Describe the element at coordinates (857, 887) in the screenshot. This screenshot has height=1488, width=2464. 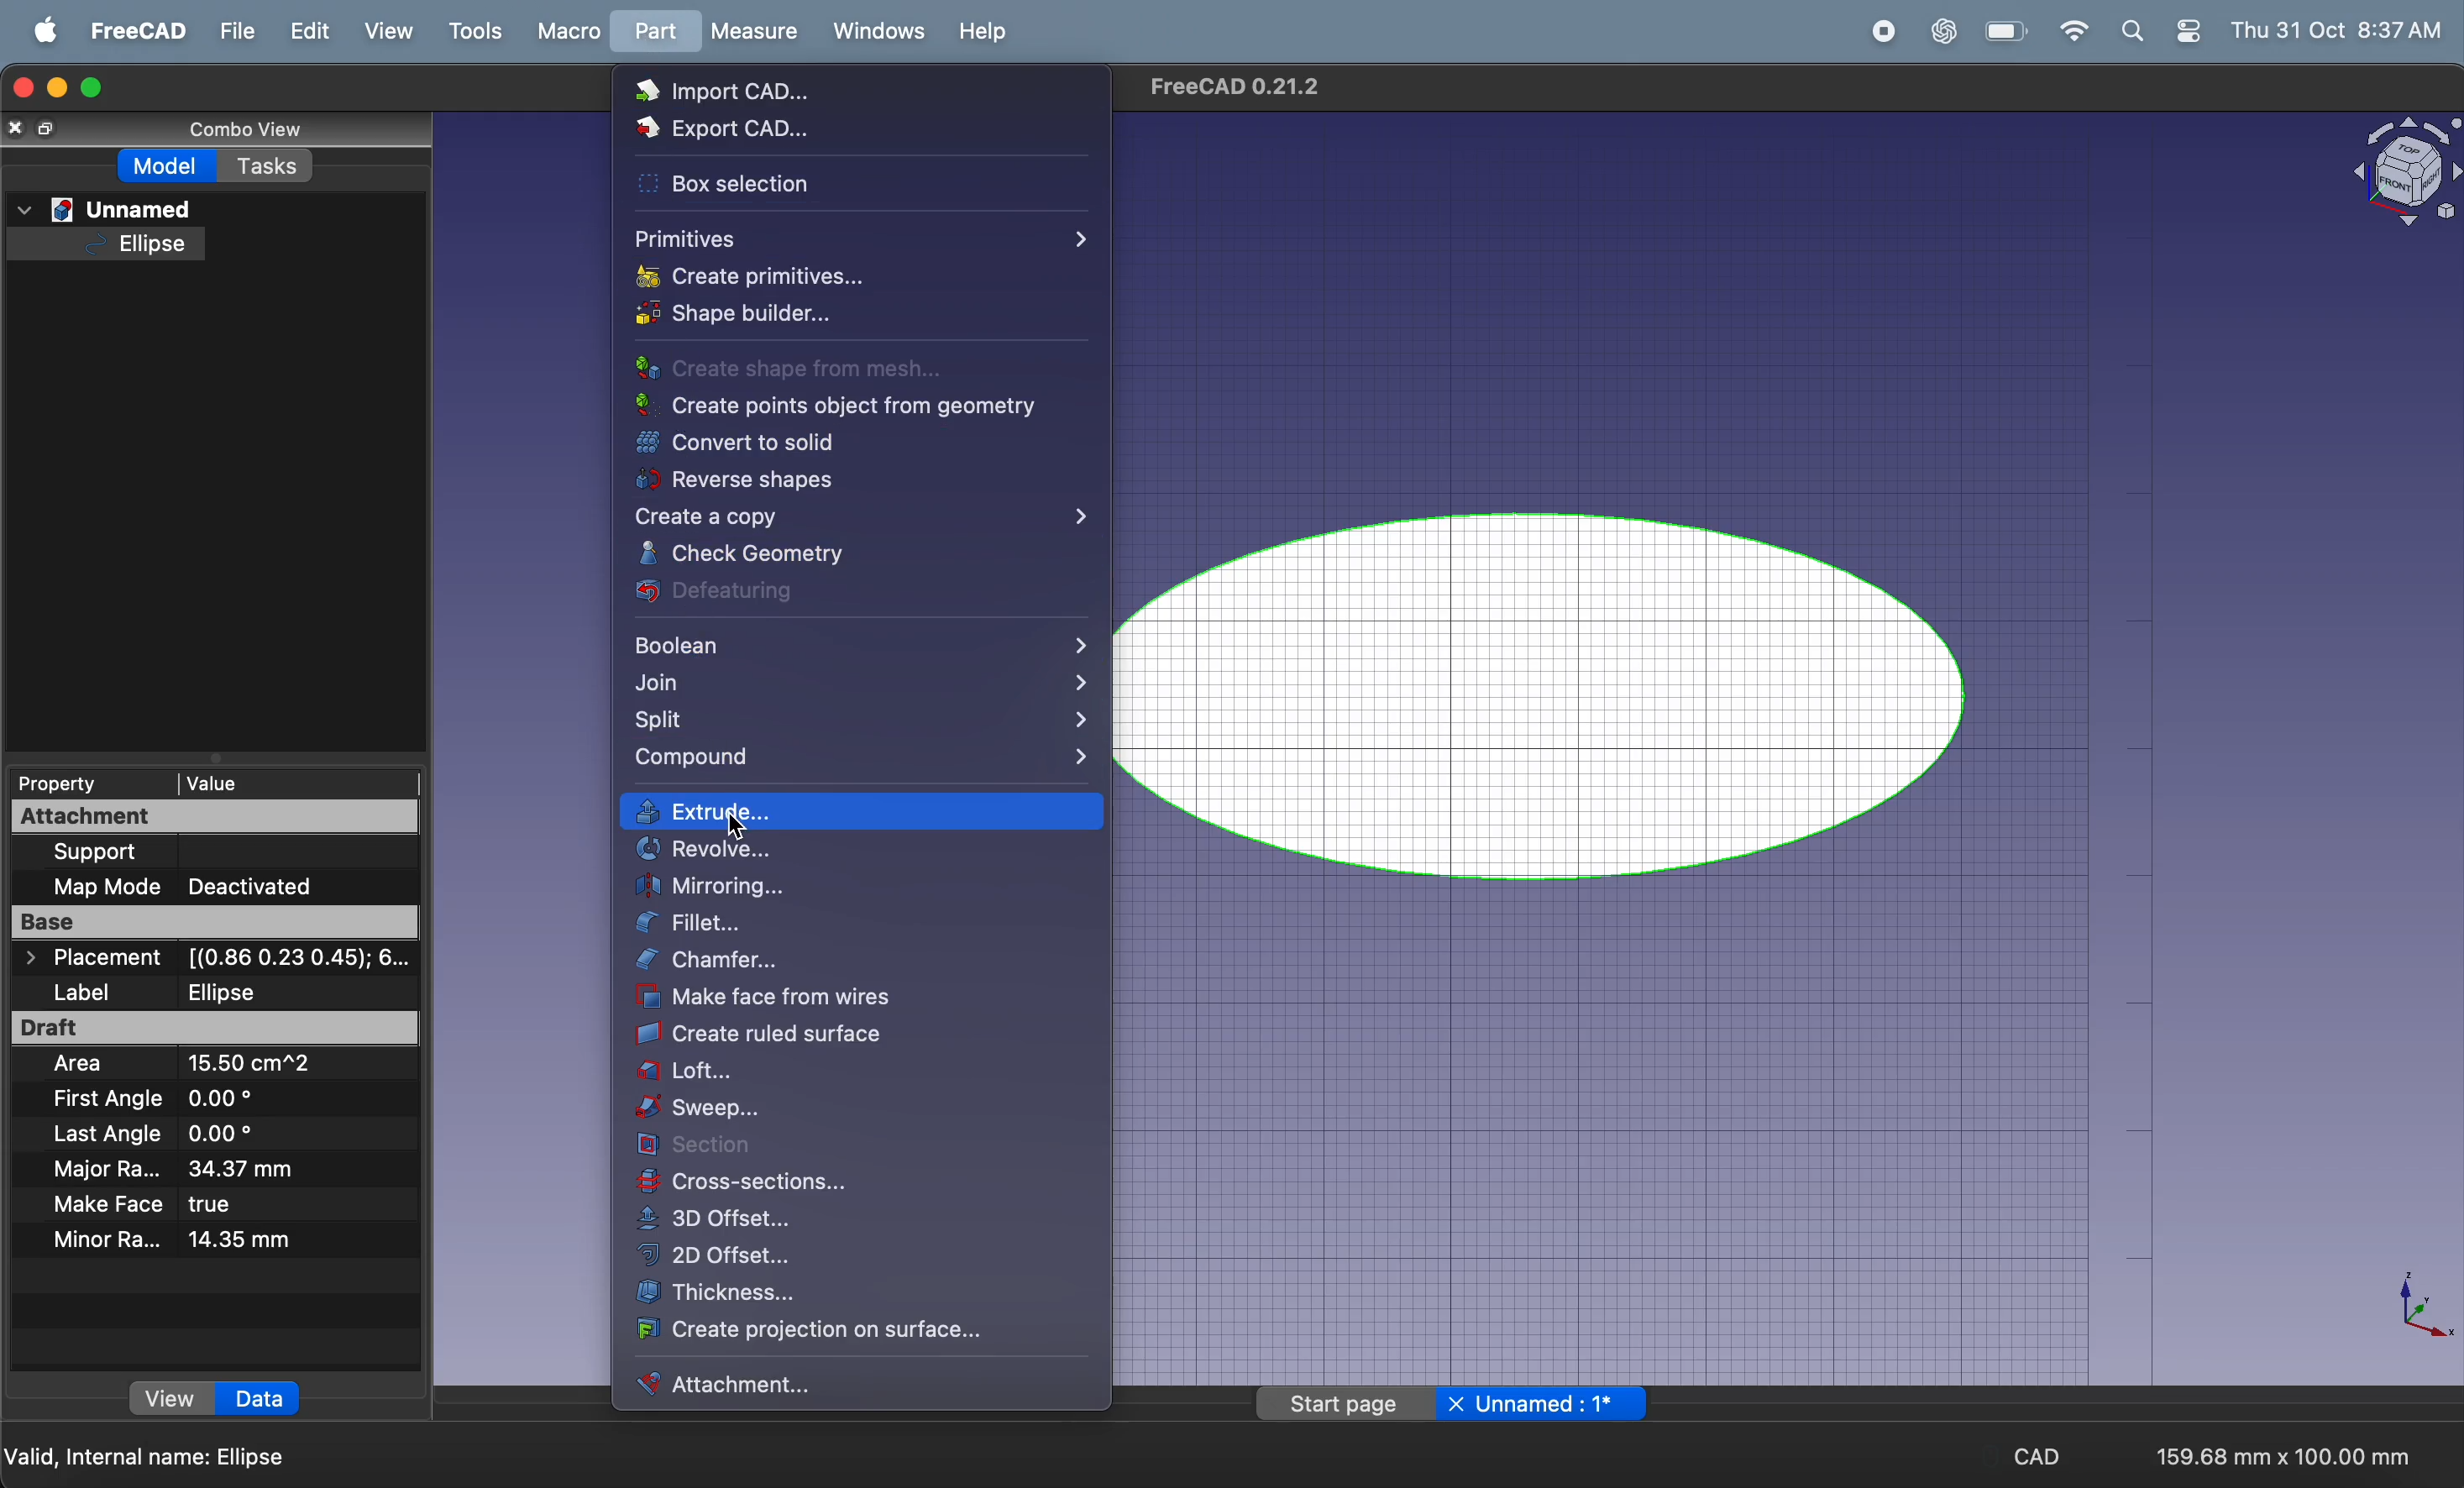
I see `` at that location.